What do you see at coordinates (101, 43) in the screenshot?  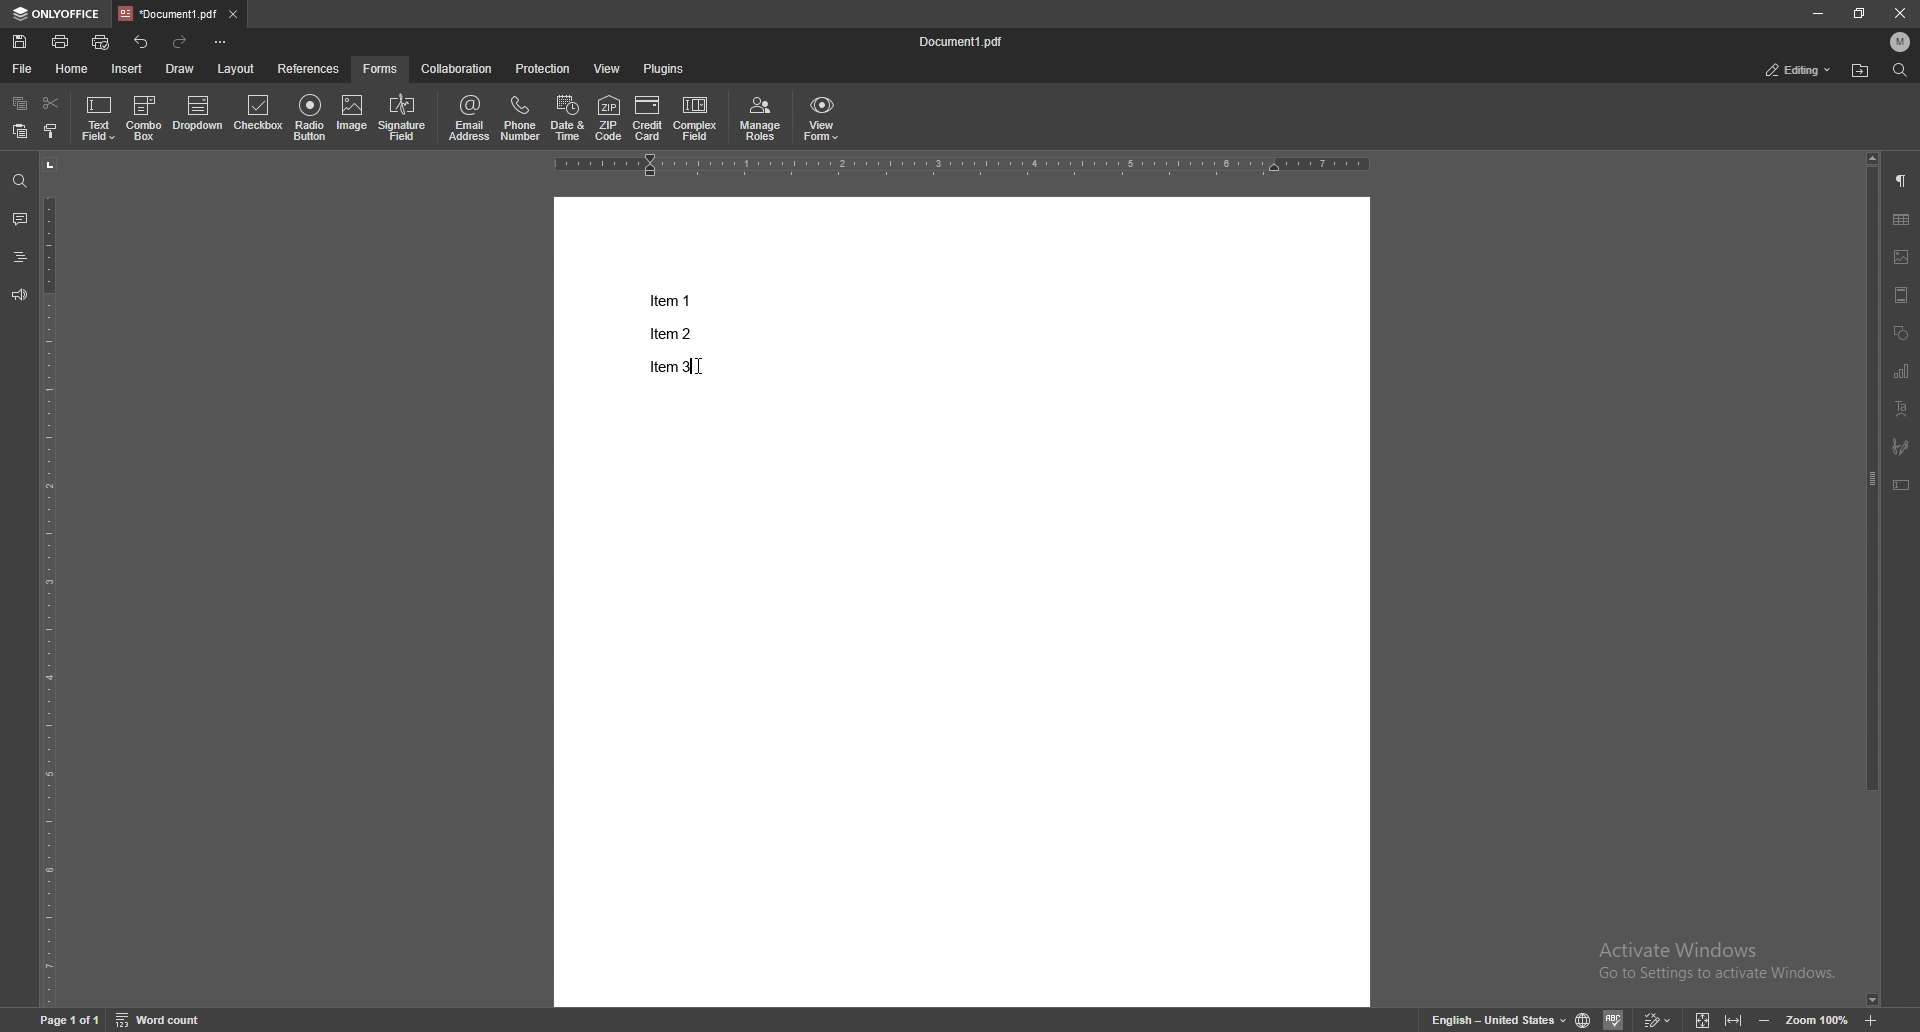 I see `quick print` at bounding box center [101, 43].